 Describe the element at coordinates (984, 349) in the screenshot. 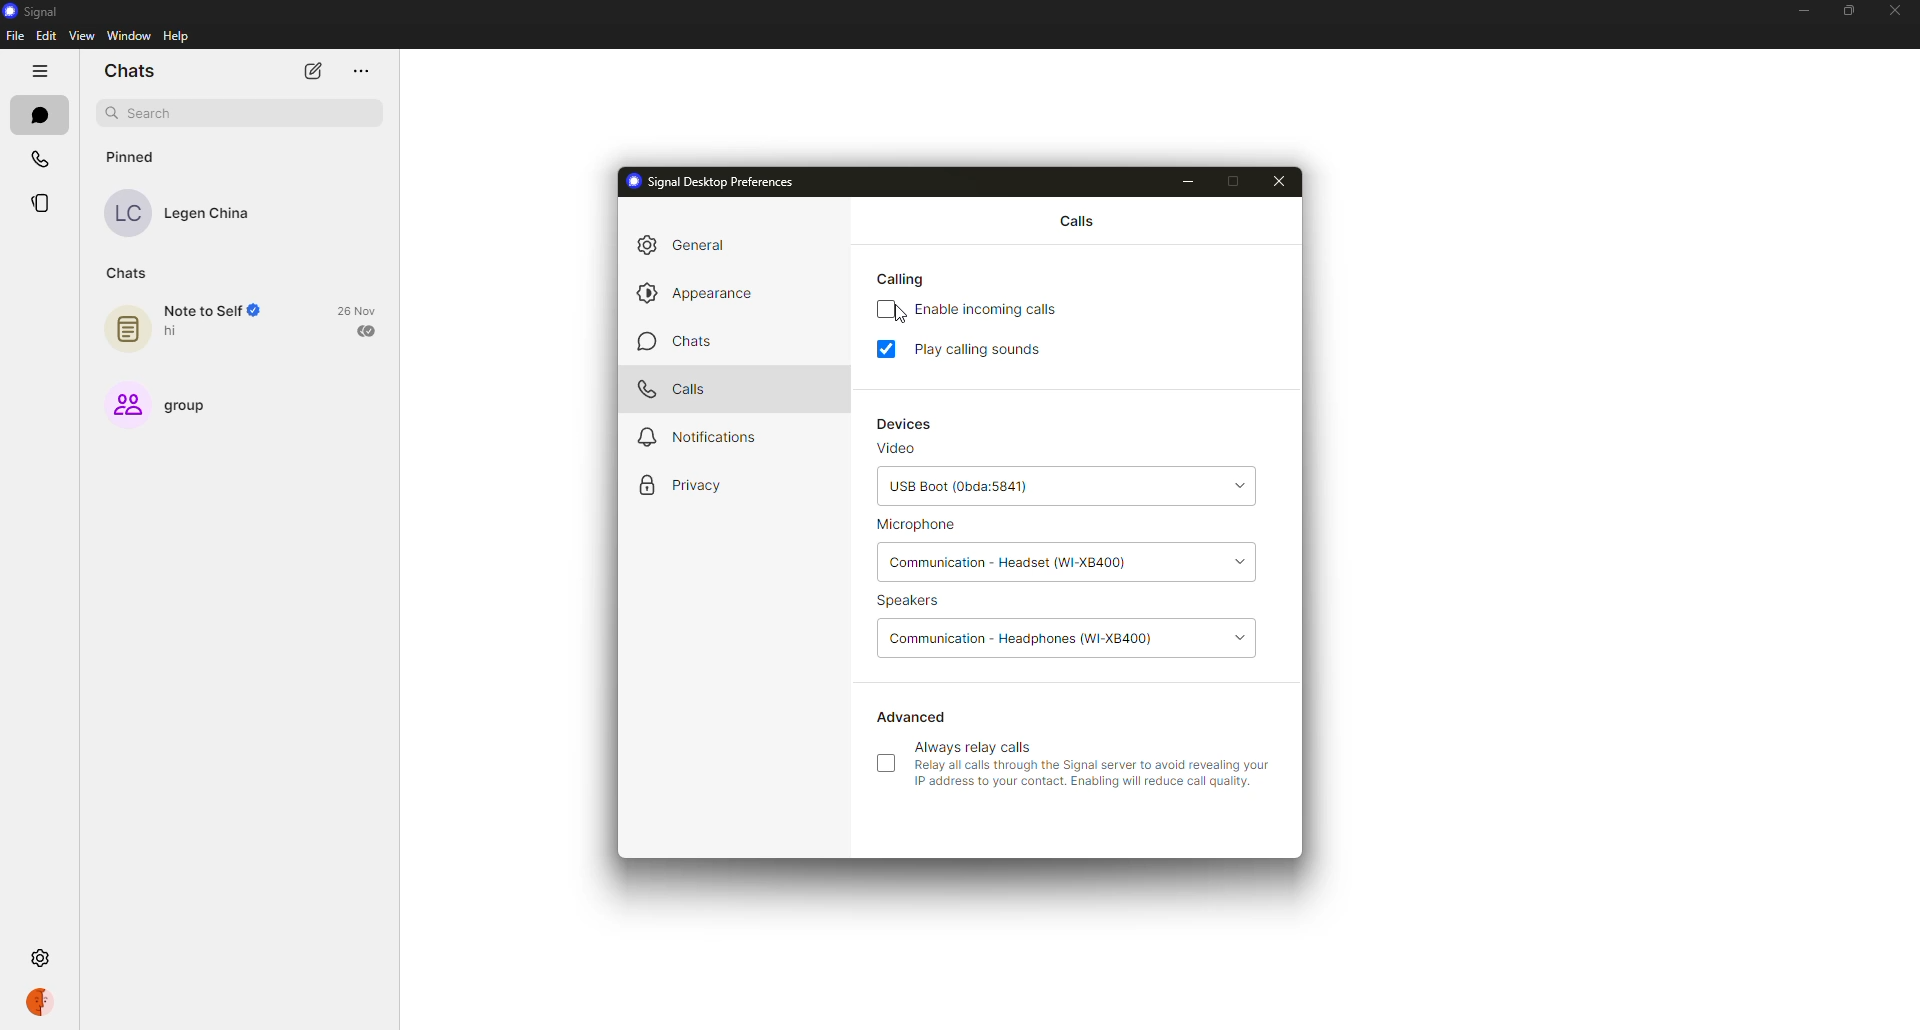

I see `play calling sounds` at that location.